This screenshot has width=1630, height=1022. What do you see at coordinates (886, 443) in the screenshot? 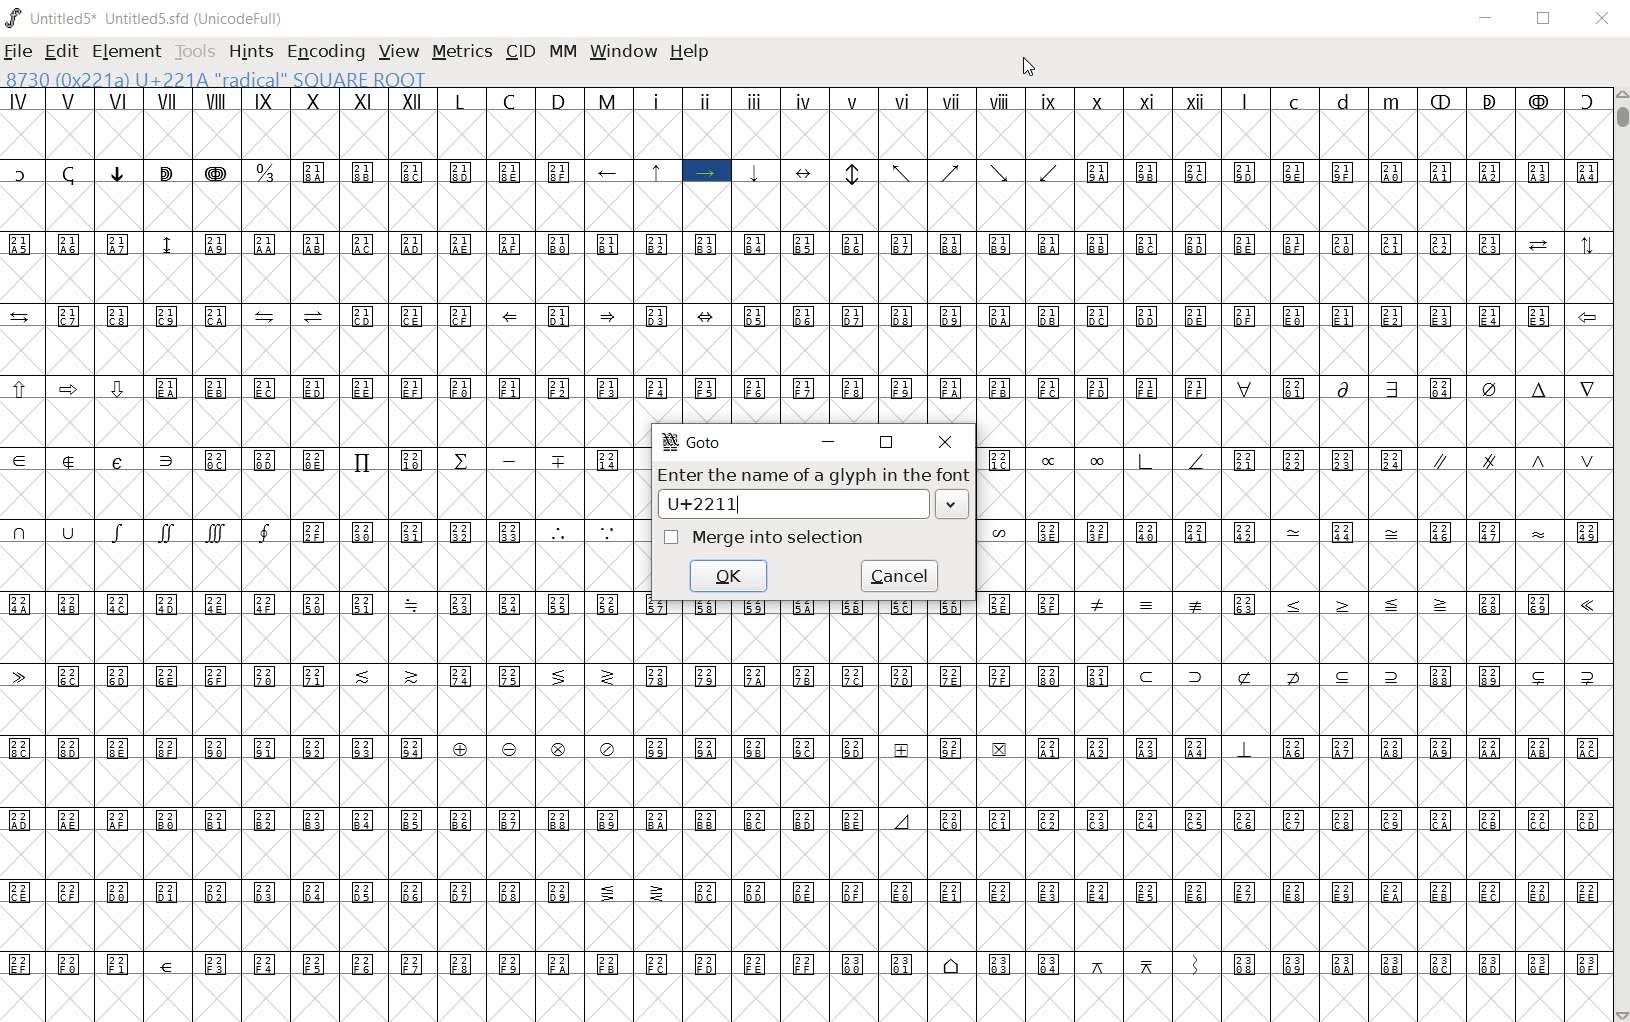
I see `RESTORE` at bounding box center [886, 443].